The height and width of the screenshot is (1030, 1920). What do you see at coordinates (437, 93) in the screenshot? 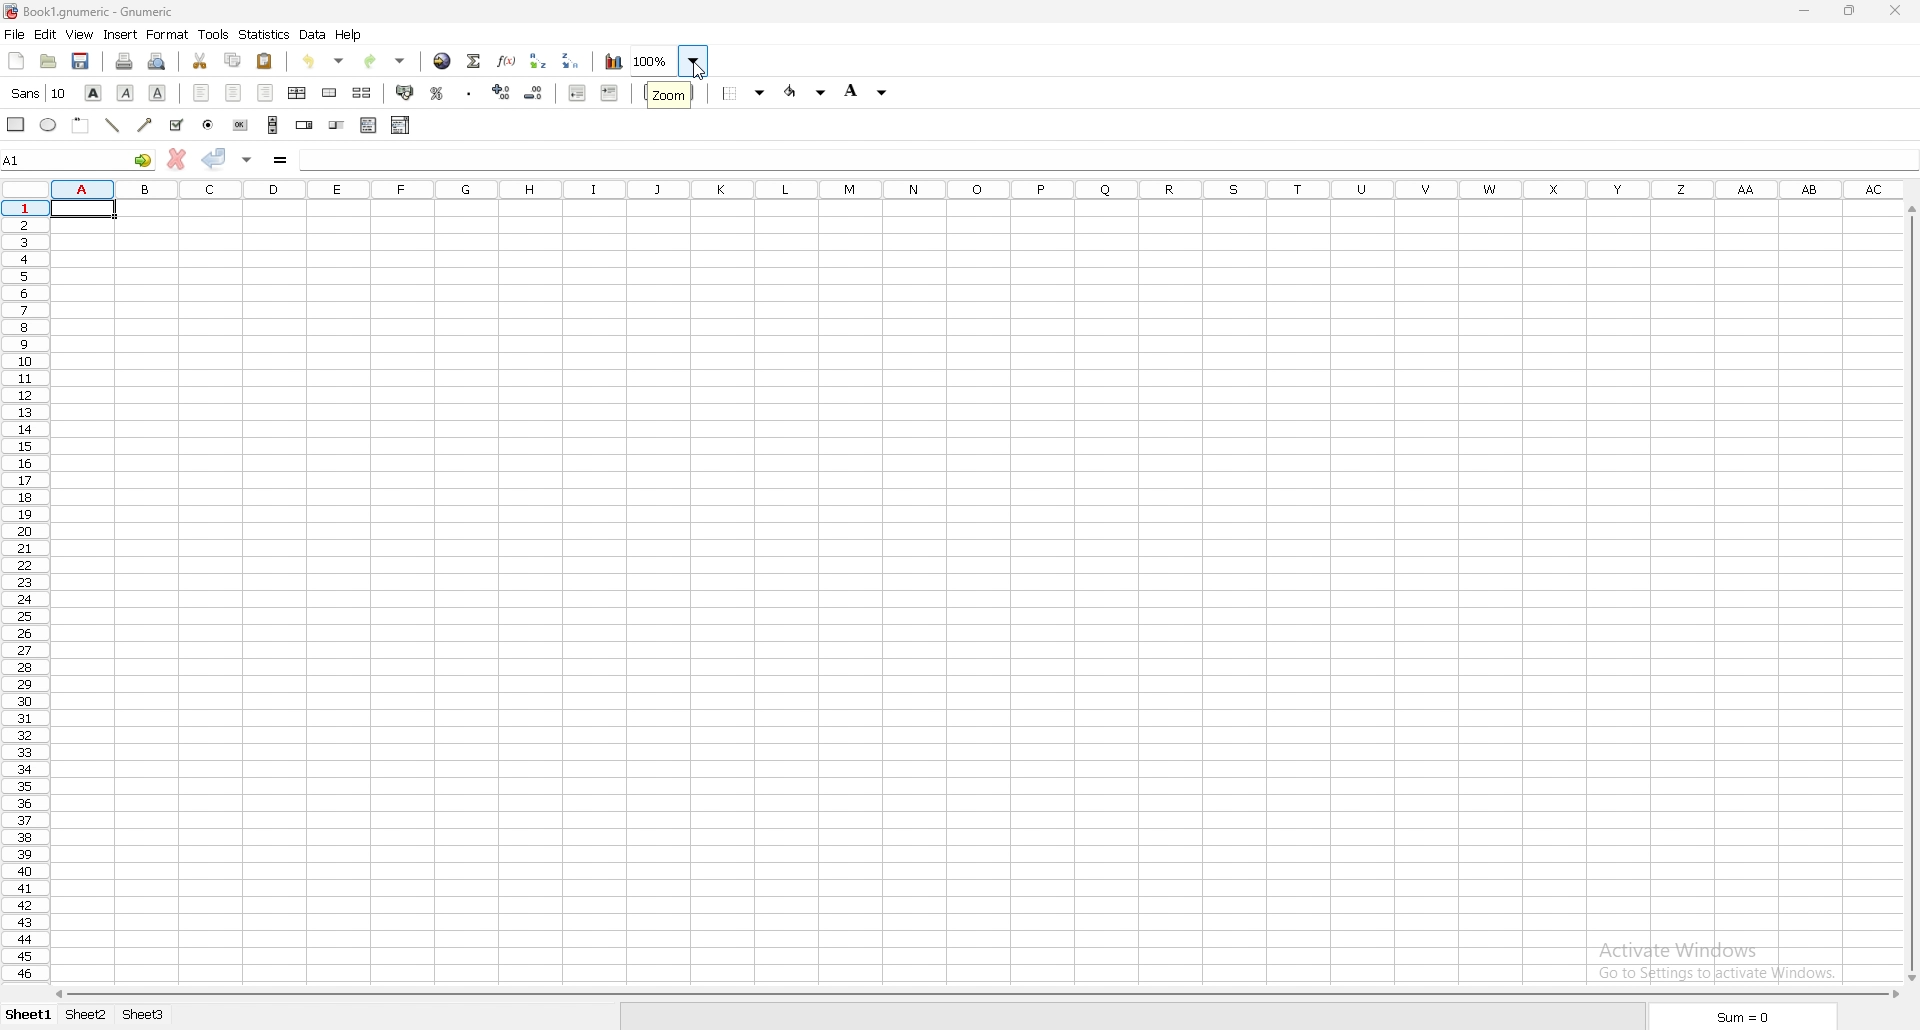
I see `percentage` at bounding box center [437, 93].